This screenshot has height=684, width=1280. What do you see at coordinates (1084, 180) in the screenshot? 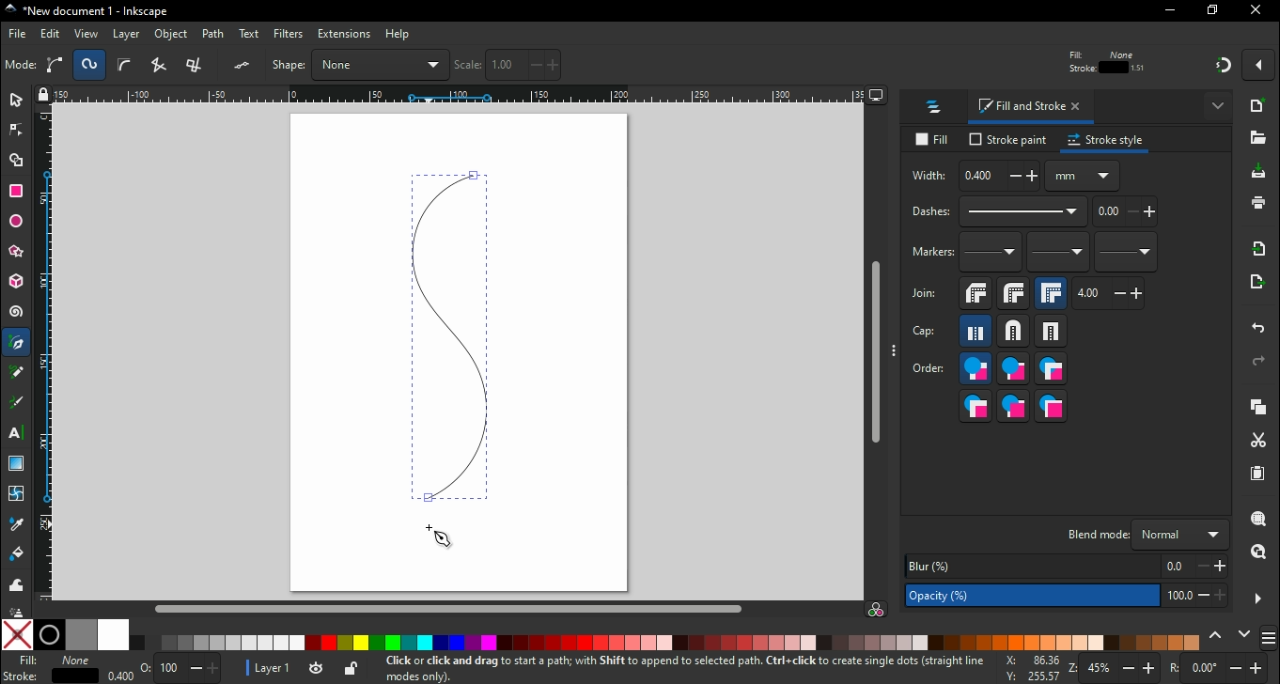
I see `units` at bounding box center [1084, 180].